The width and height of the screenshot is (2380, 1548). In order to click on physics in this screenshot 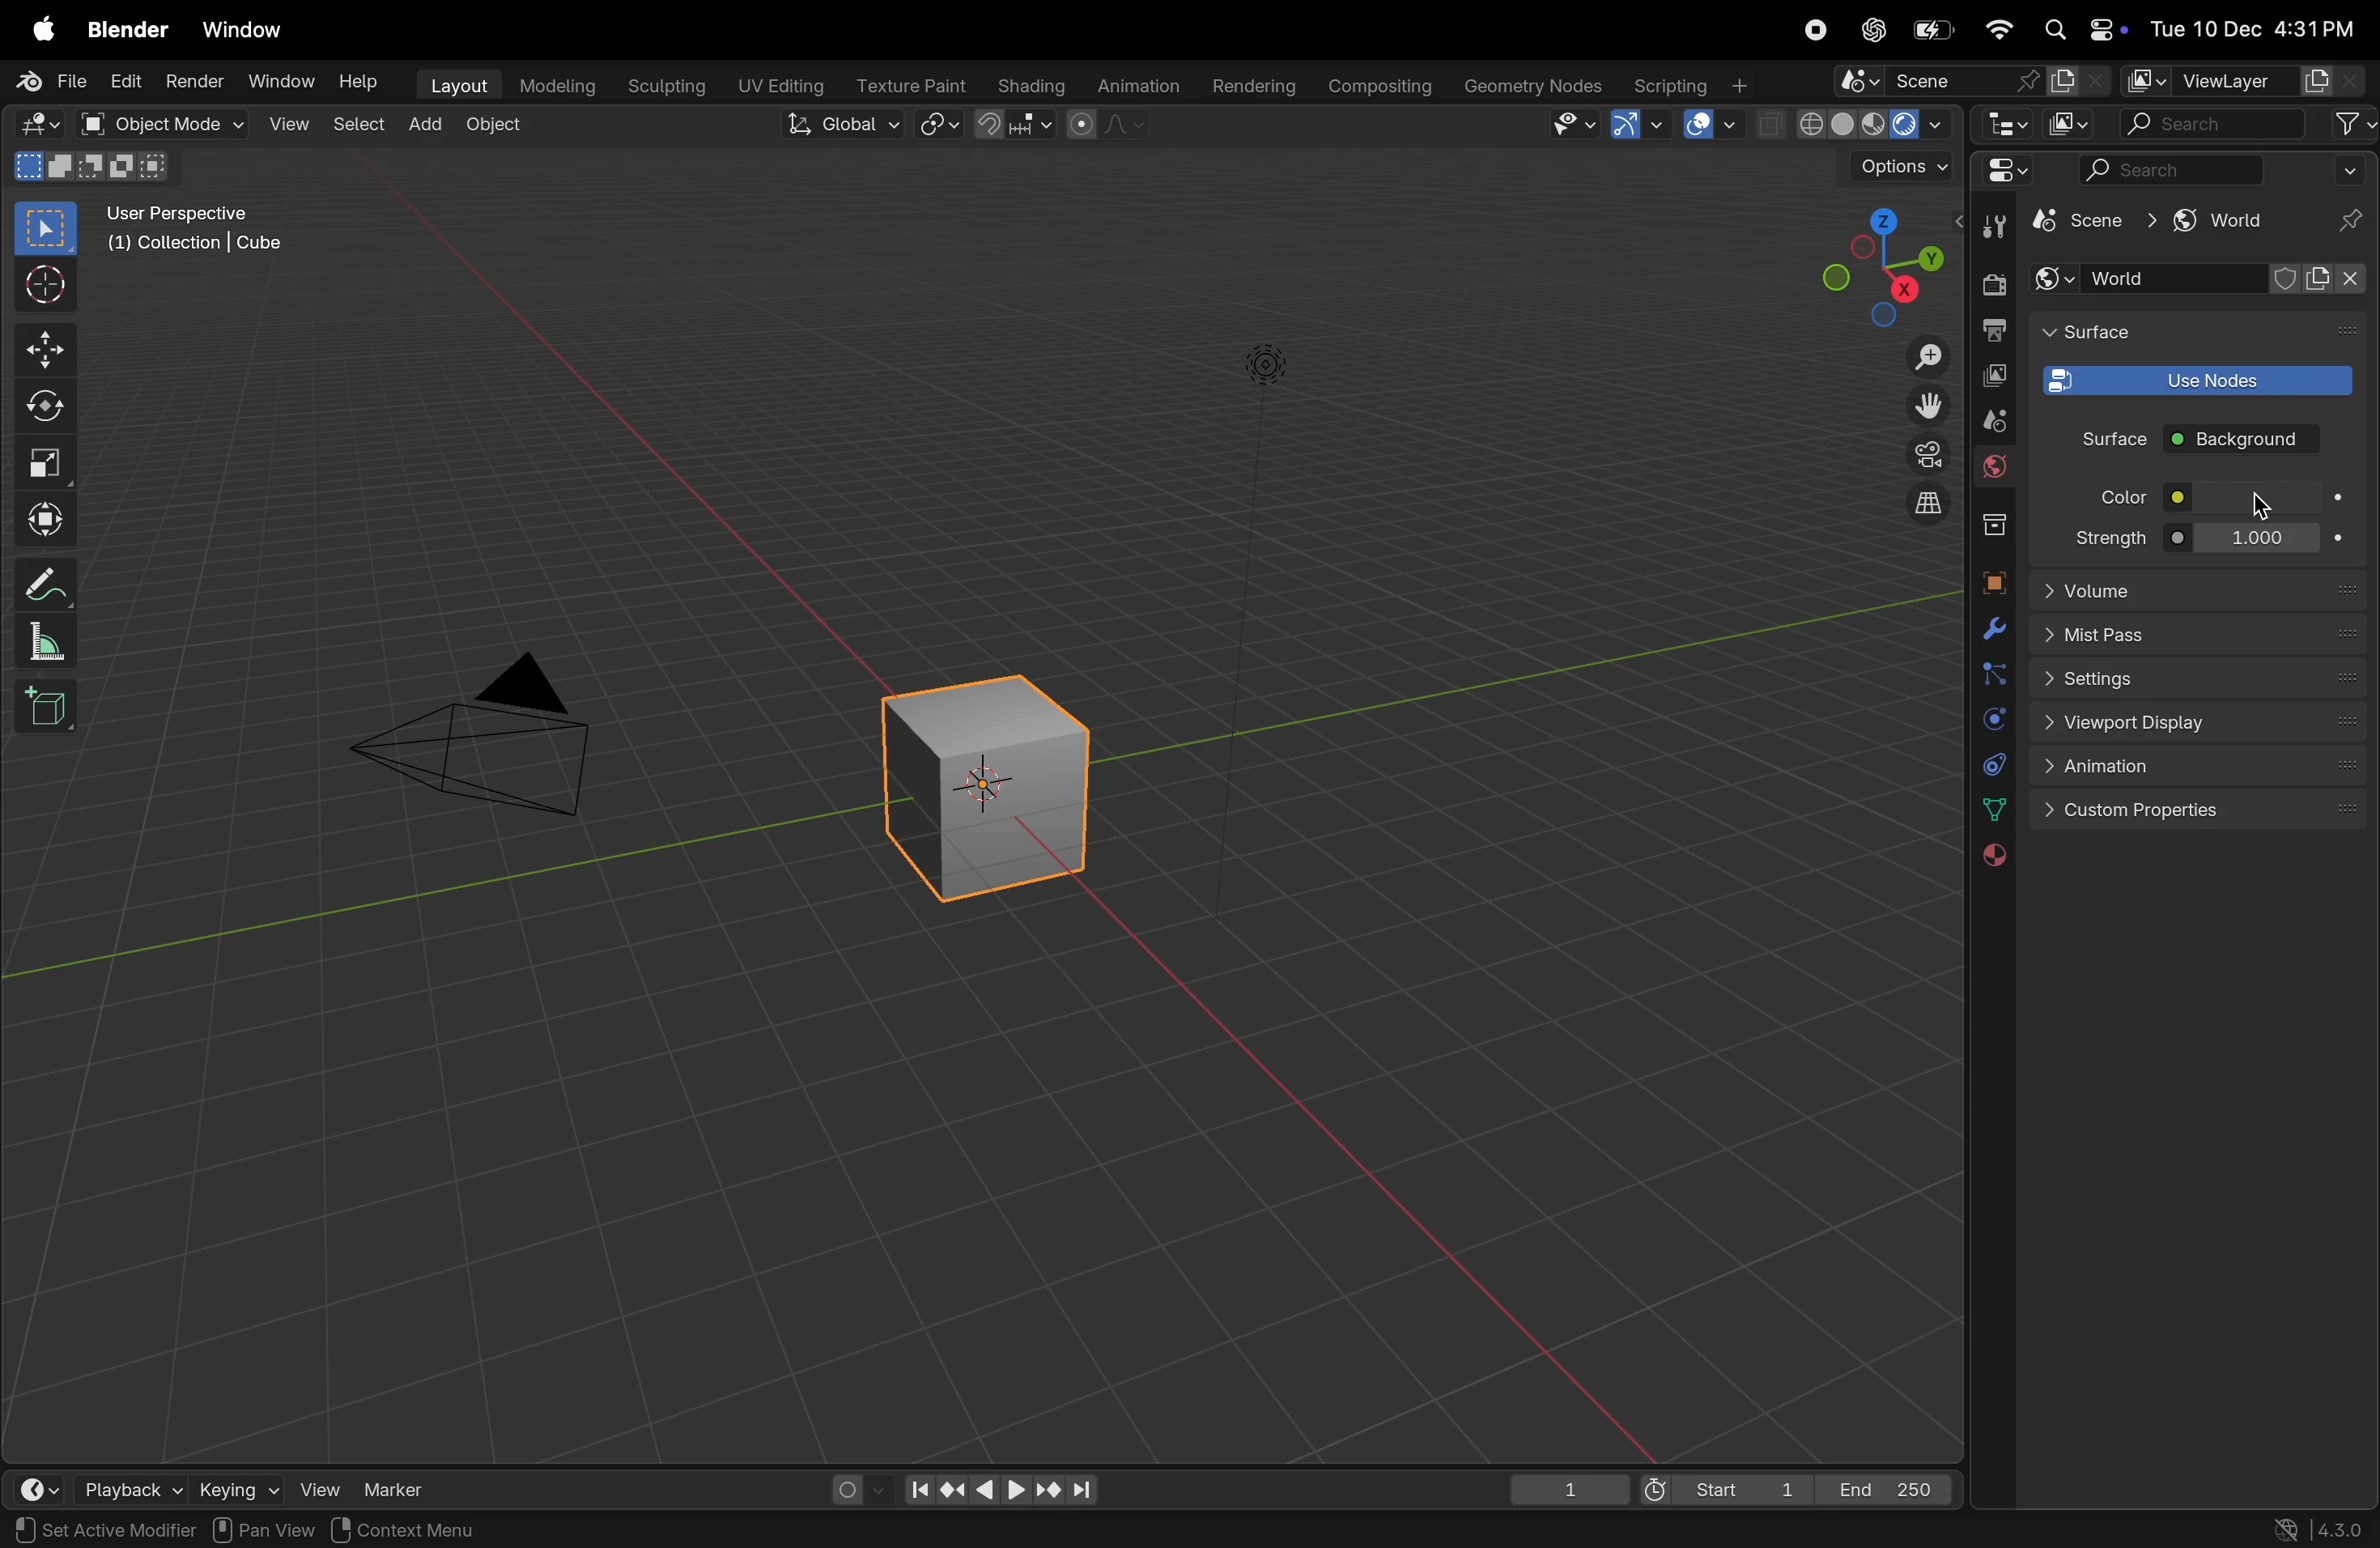, I will do `click(1991, 722)`.